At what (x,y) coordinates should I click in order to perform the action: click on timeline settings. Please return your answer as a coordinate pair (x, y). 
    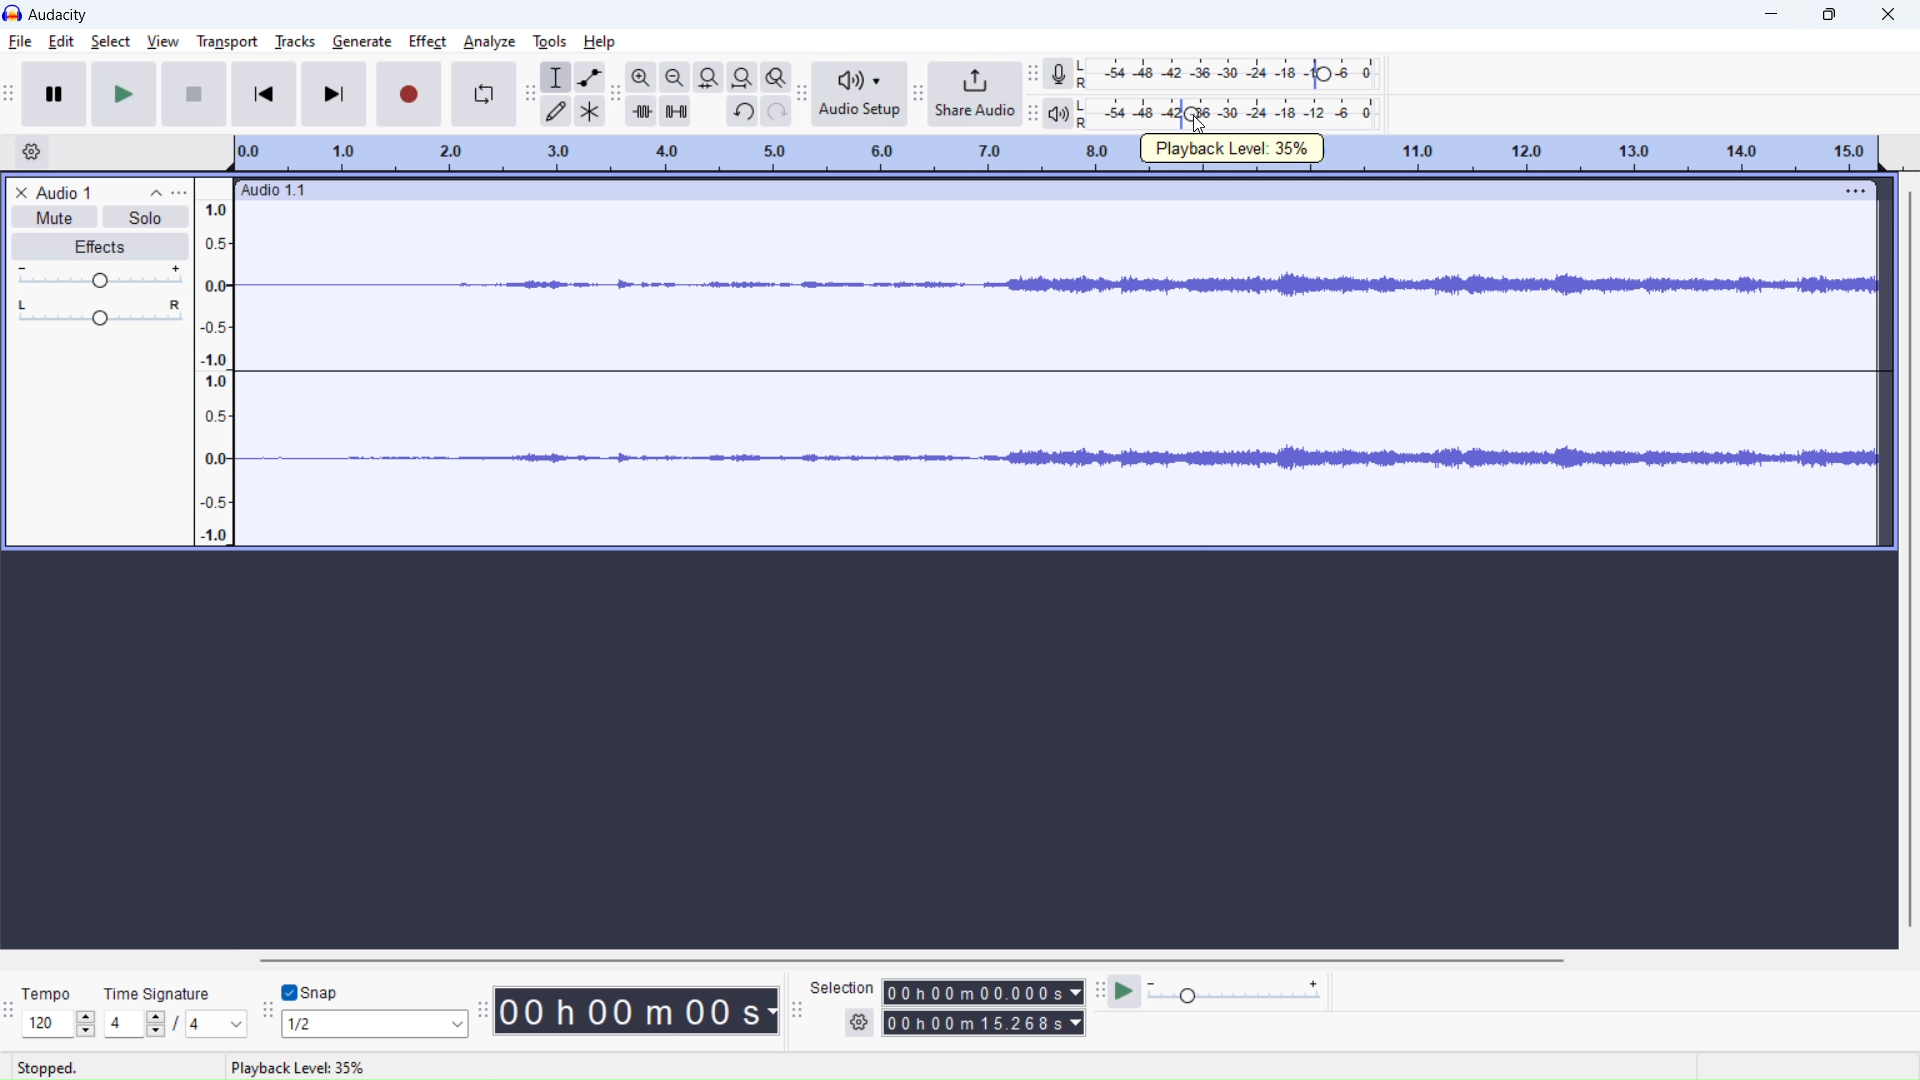
    Looking at the image, I should click on (29, 150).